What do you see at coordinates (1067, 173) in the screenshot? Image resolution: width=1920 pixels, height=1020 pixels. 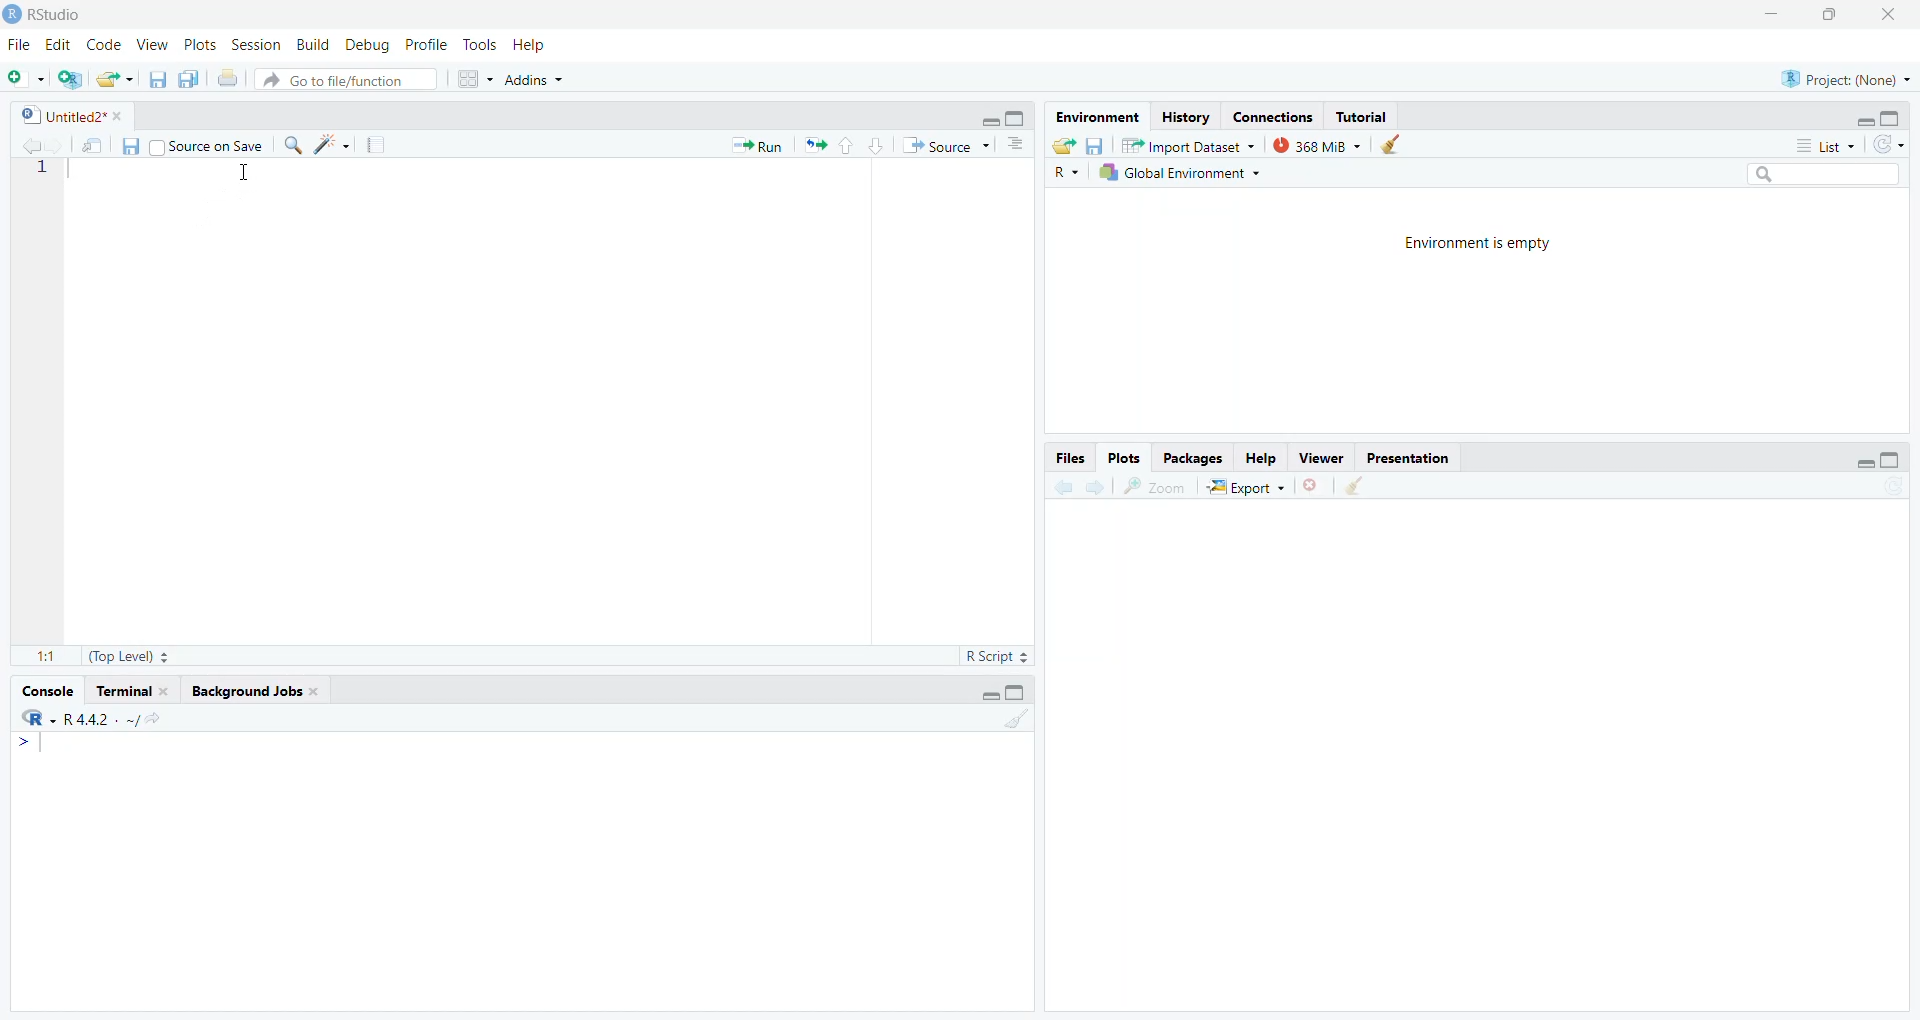 I see `R ~` at bounding box center [1067, 173].